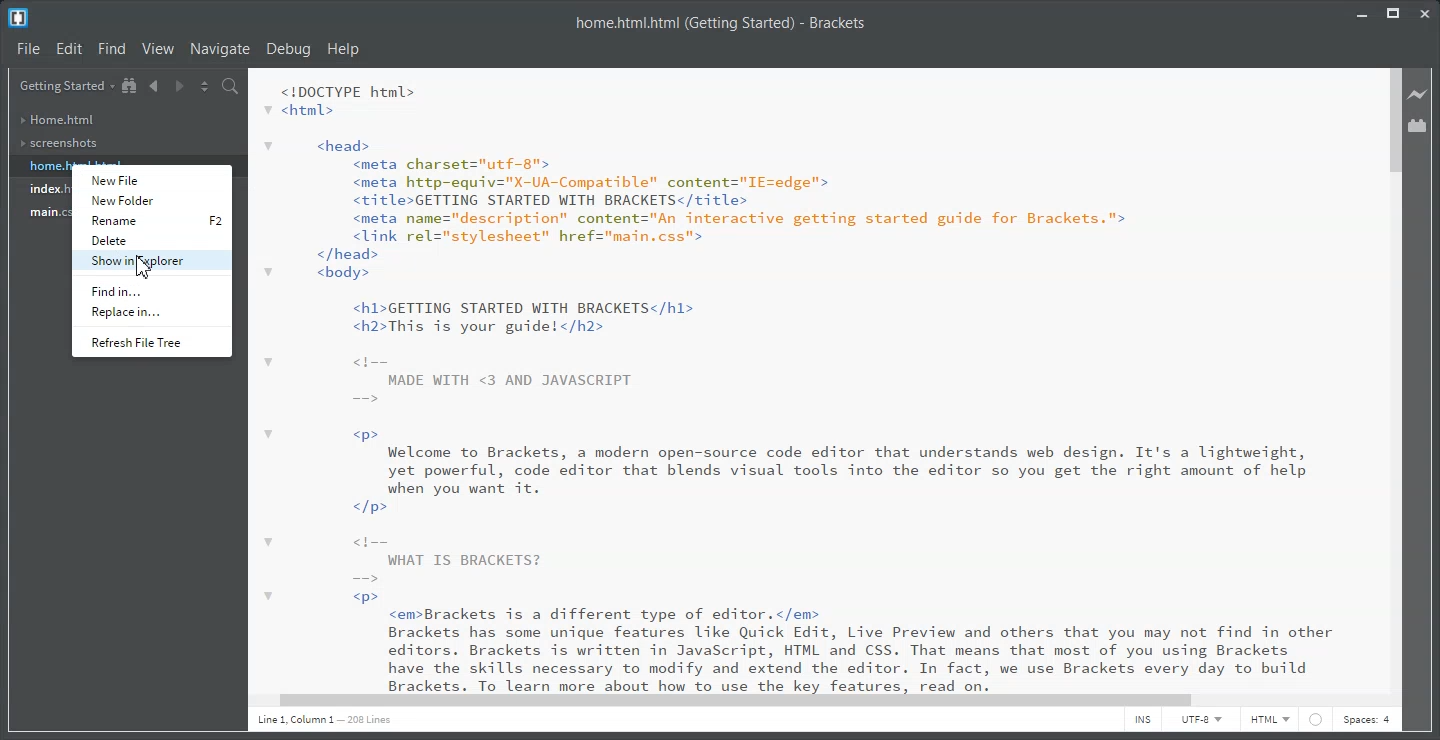  I want to click on New File, so click(151, 177).